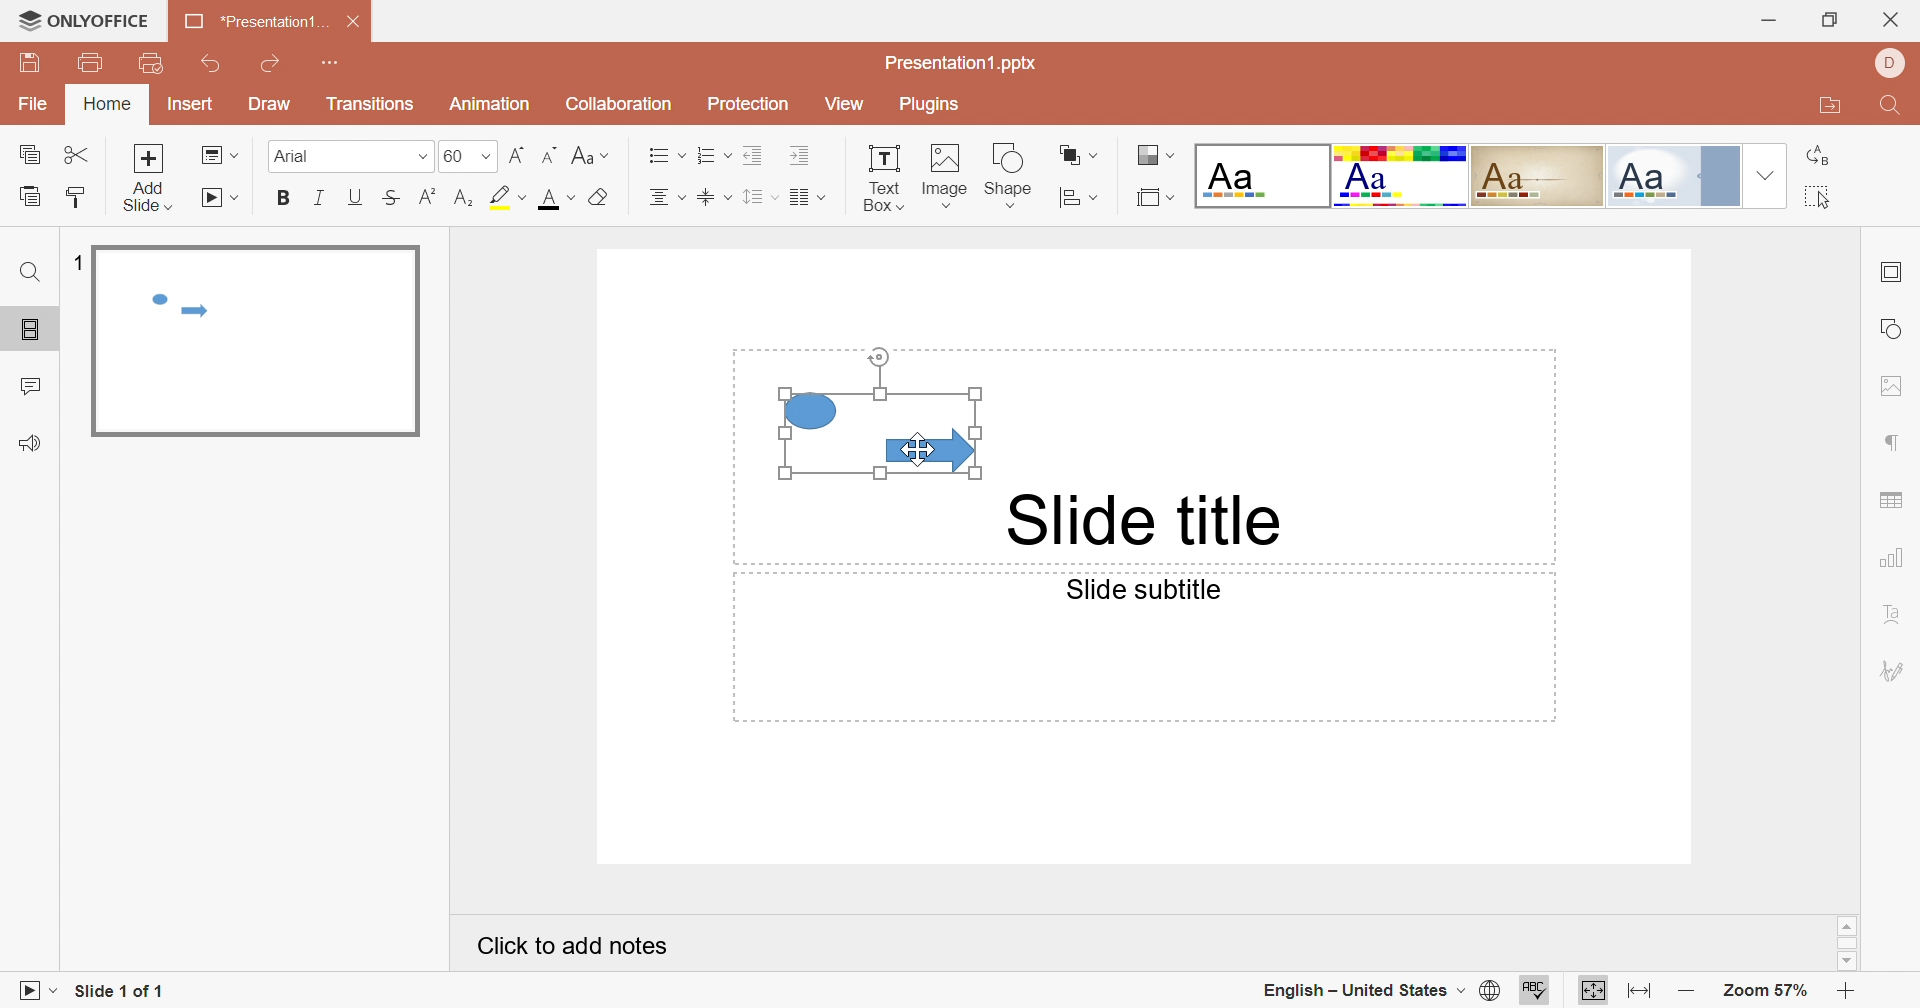 The height and width of the screenshot is (1008, 1920). What do you see at coordinates (124, 991) in the screenshot?
I see `Slide 1 of 1` at bounding box center [124, 991].